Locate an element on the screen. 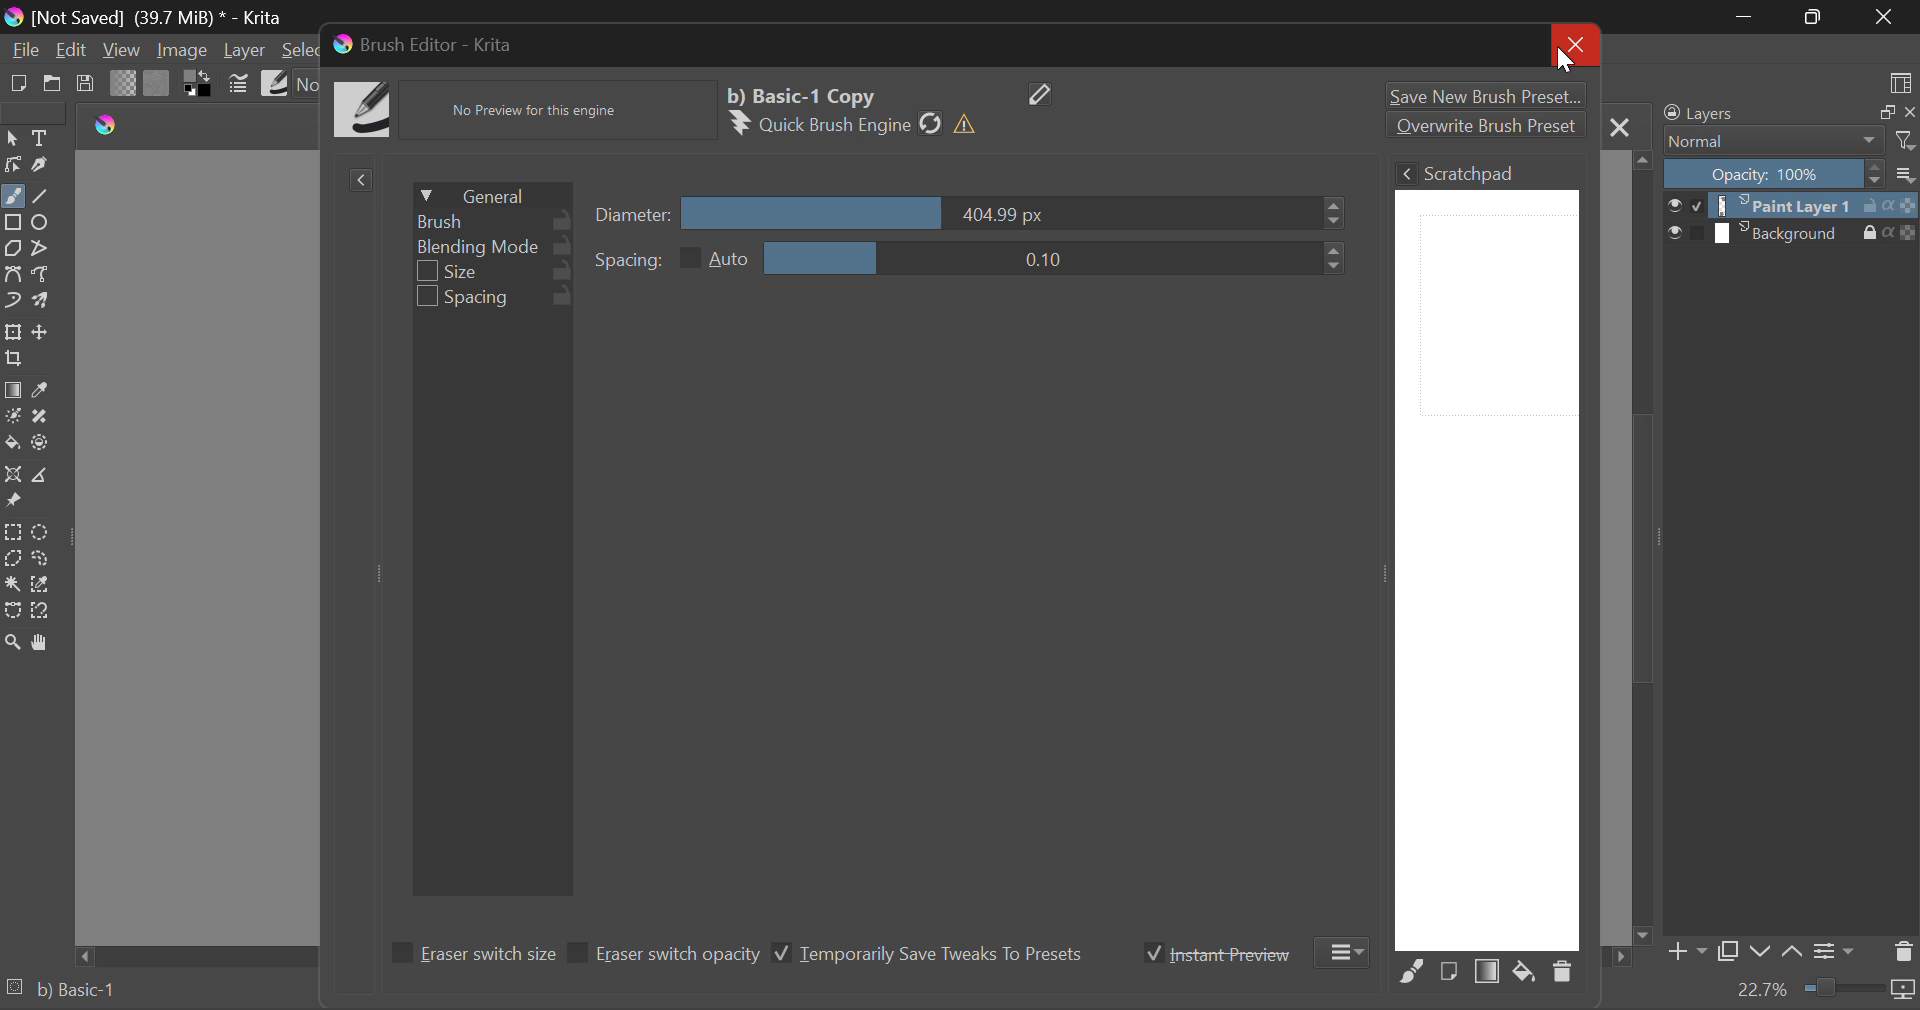 This screenshot has height=1010, width=1920. Edit Shapes is located at coordinates (12, 164).